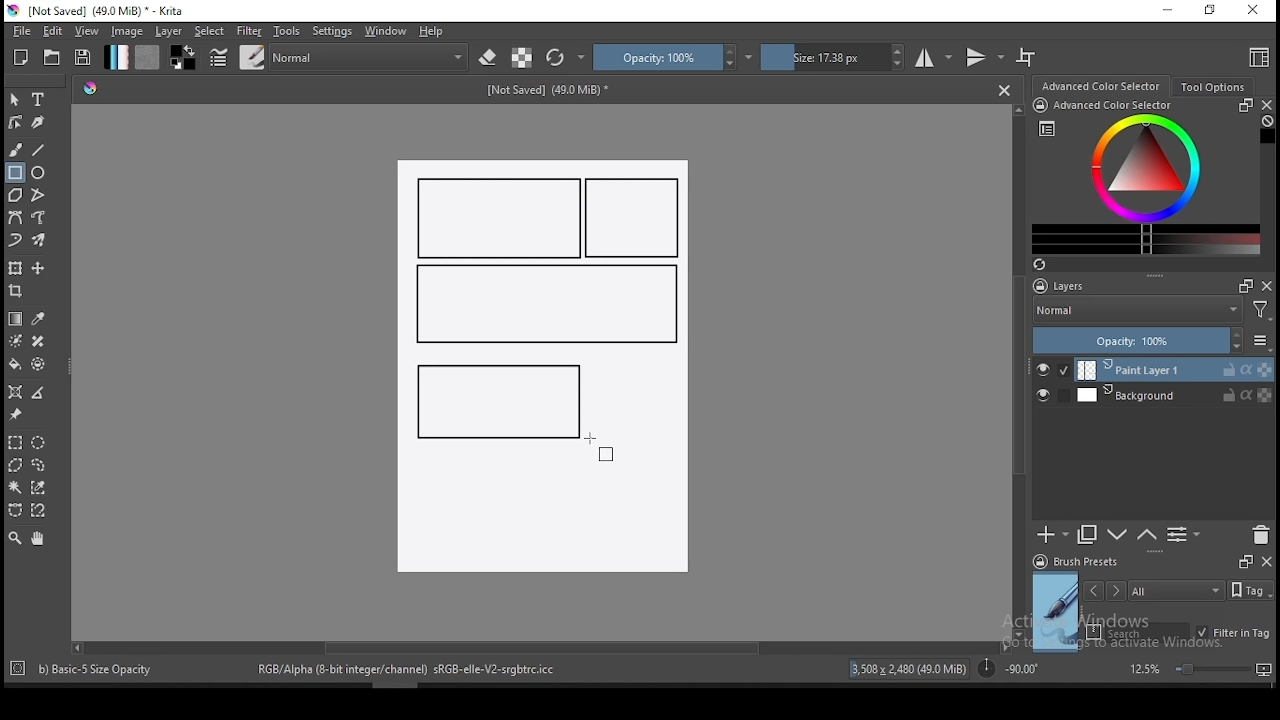  I want to click on , so click(985, 55).